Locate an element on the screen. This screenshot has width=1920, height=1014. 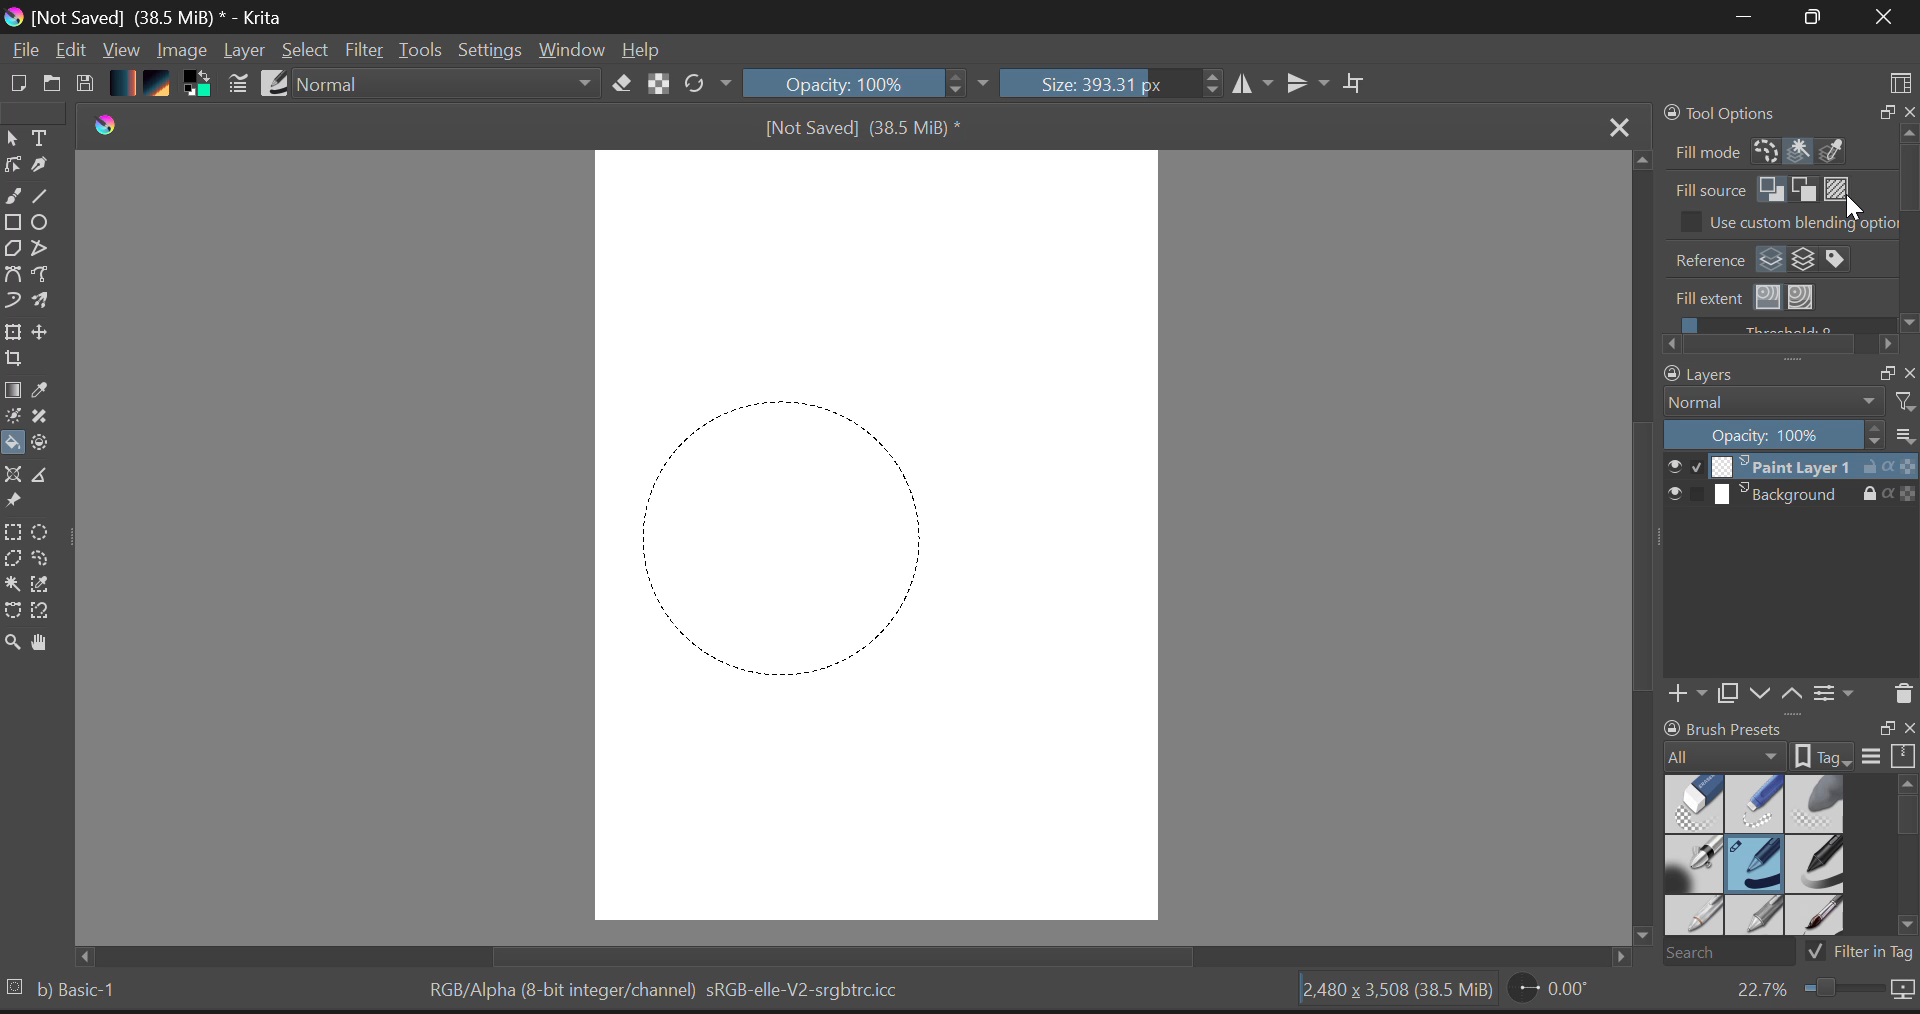
Cursor on Fill Source: Pattern is located at coordinates (1835, 189).